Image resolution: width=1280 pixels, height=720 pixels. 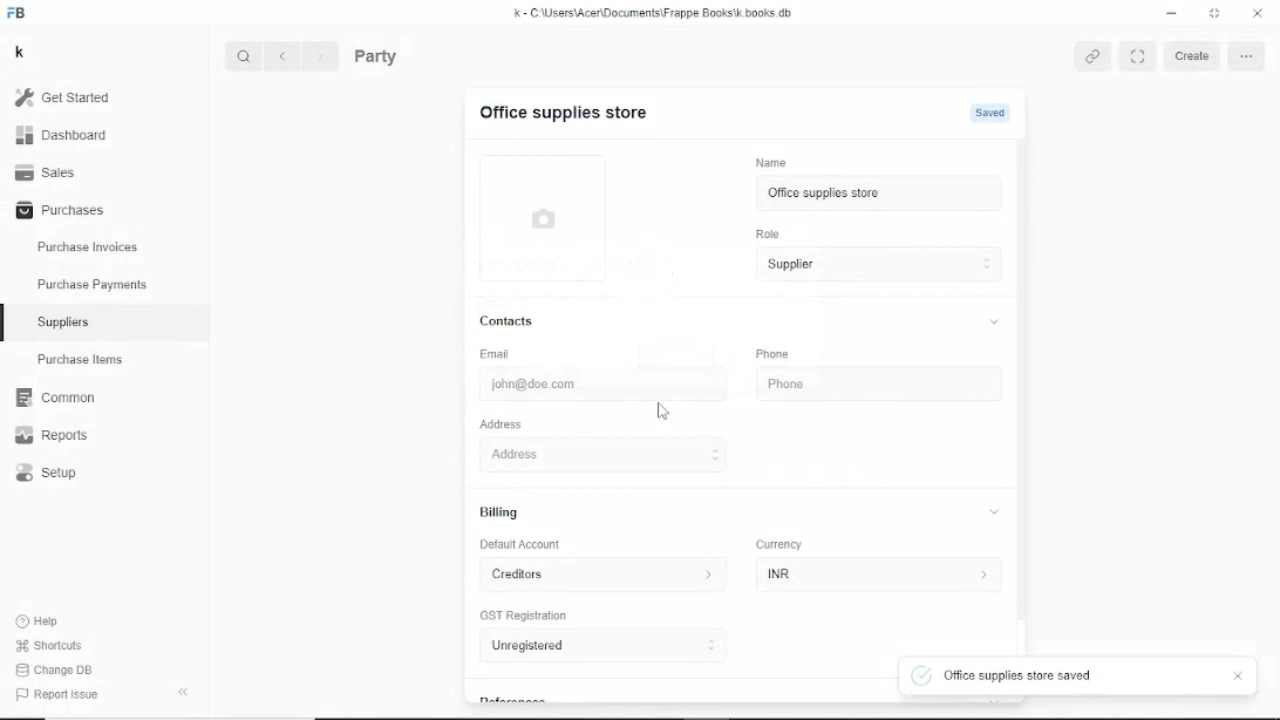 I want to click on john@doe.com, so click(x=578, y=387).